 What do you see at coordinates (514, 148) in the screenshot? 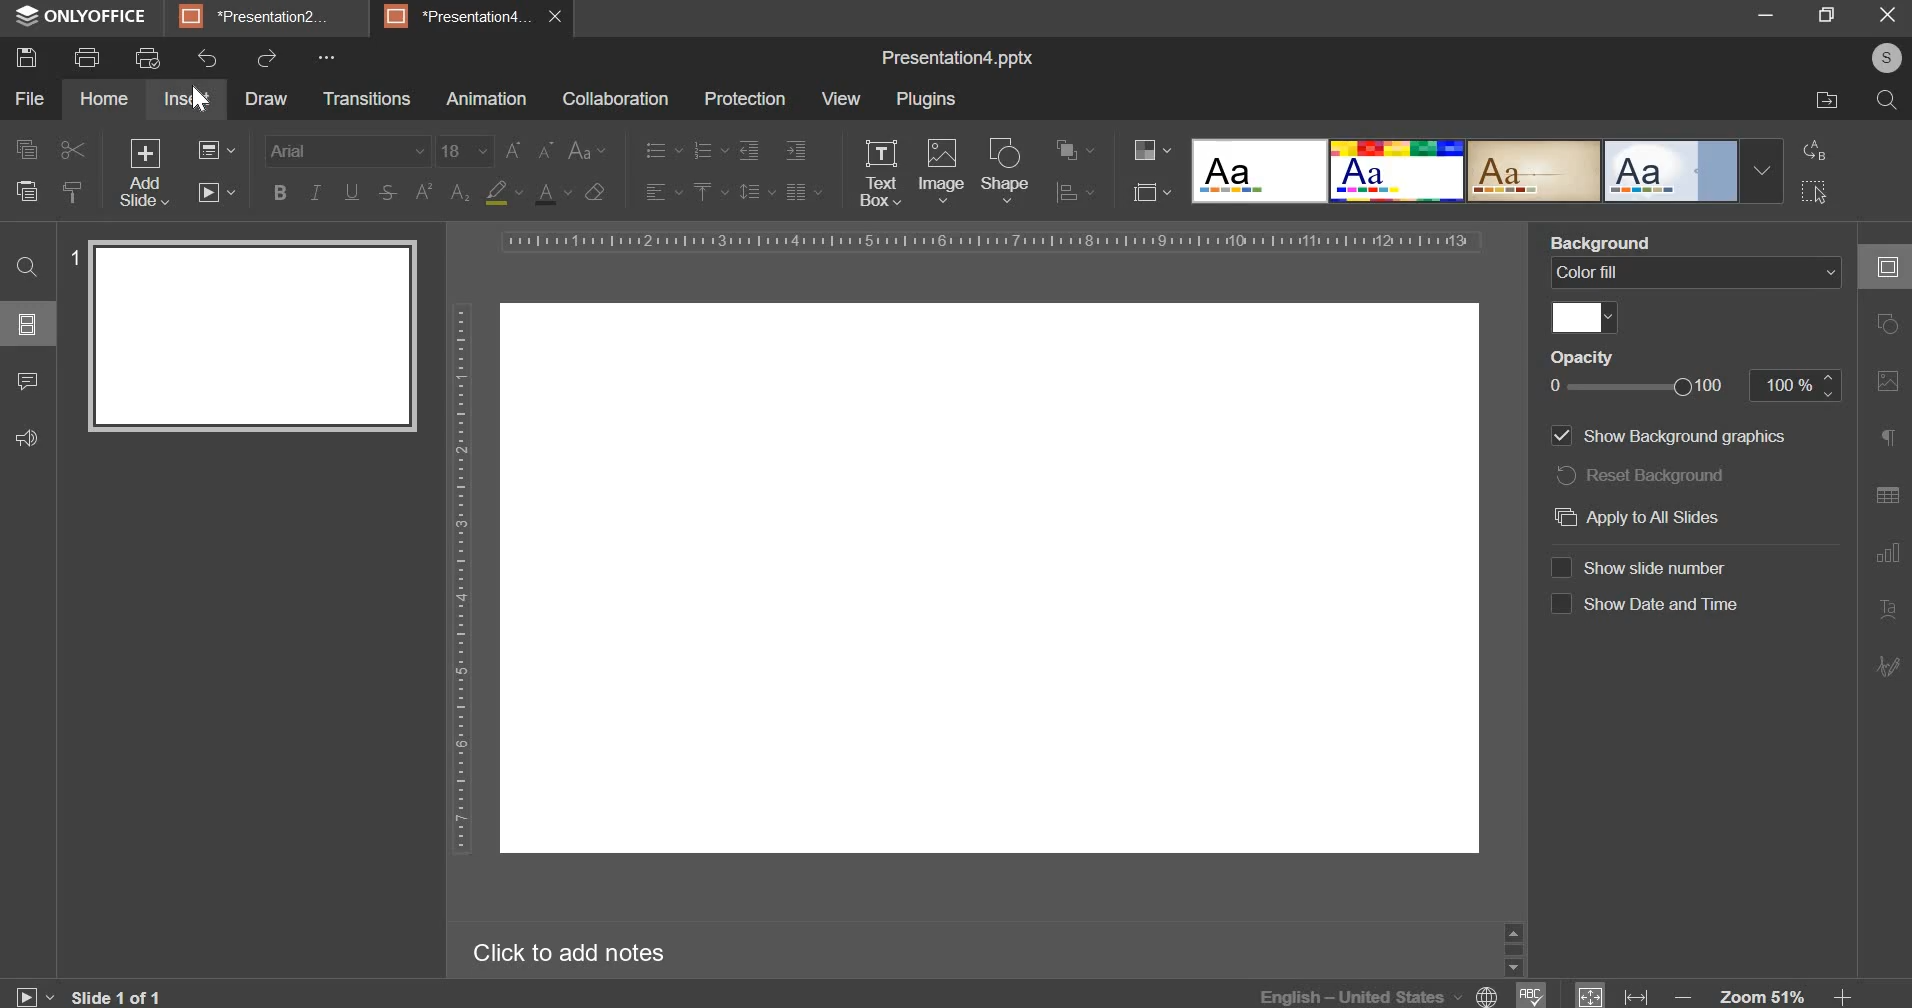
I see `increment font size` at bounding box center [514, 148].